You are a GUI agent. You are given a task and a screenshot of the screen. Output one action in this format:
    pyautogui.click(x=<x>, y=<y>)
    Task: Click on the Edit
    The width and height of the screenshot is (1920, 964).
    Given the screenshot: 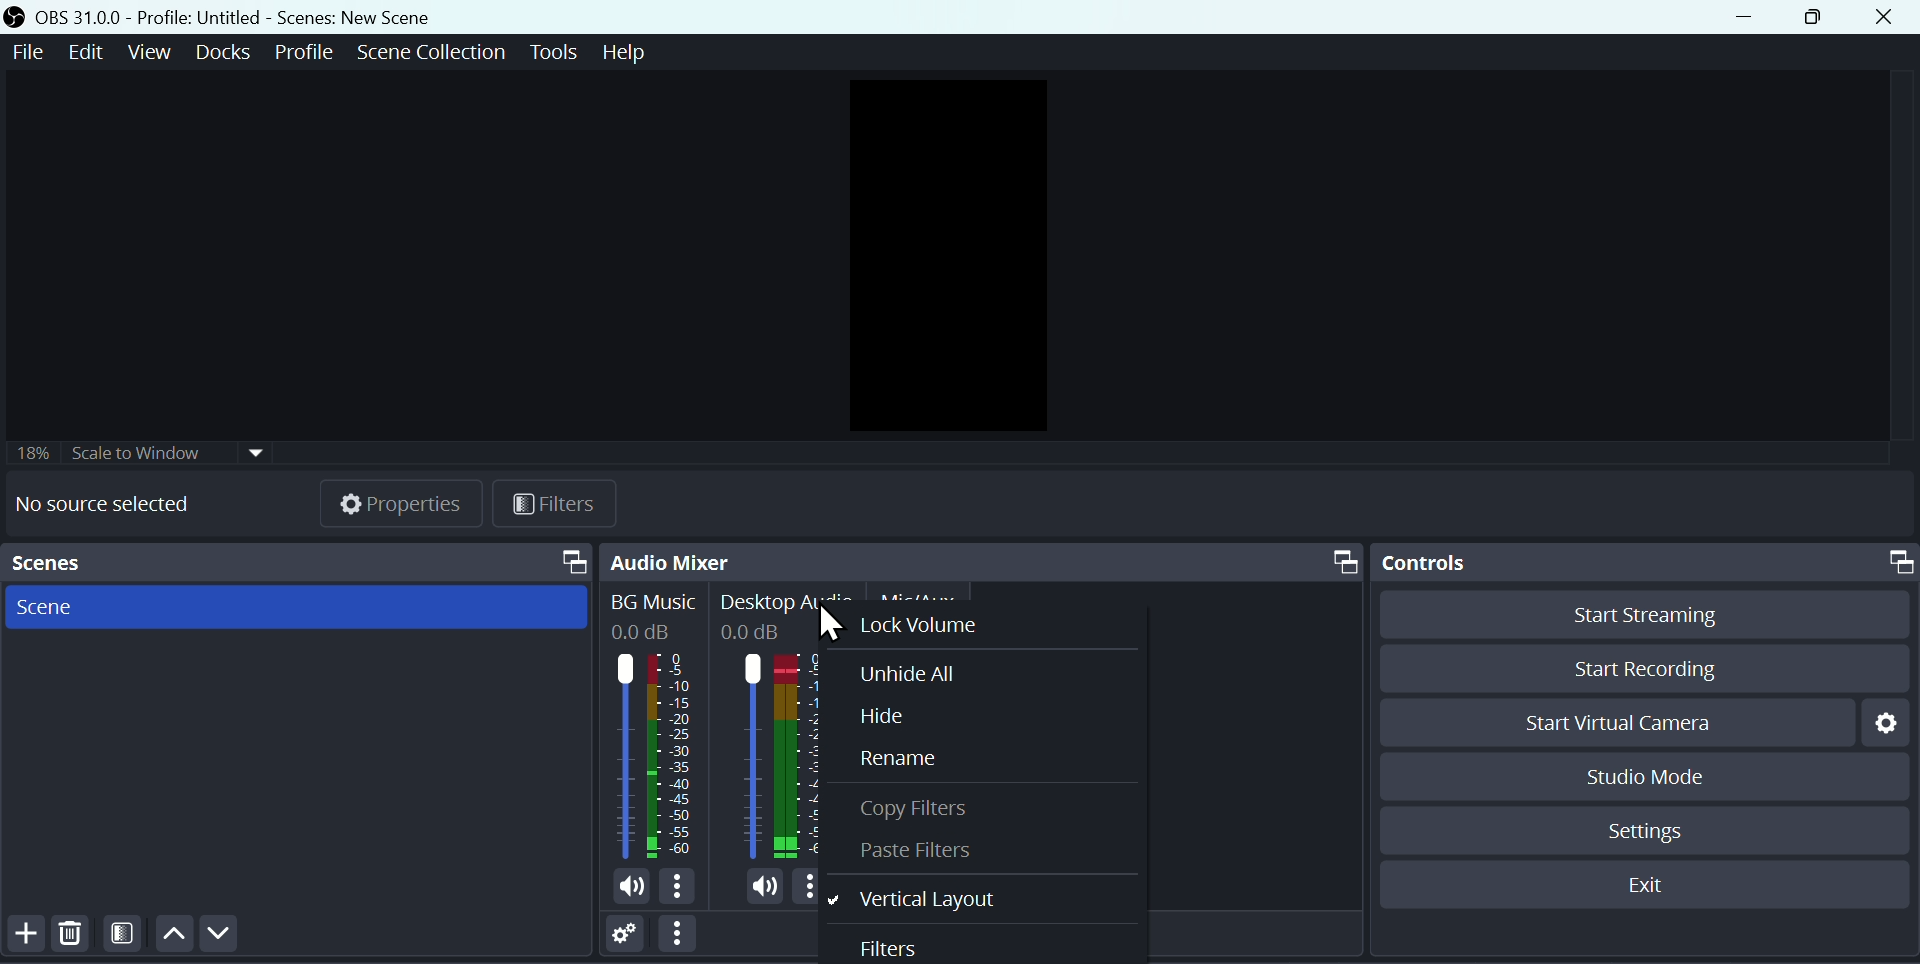 What is the action you would take?
    pyautogui.click(x=90, y=52)
    